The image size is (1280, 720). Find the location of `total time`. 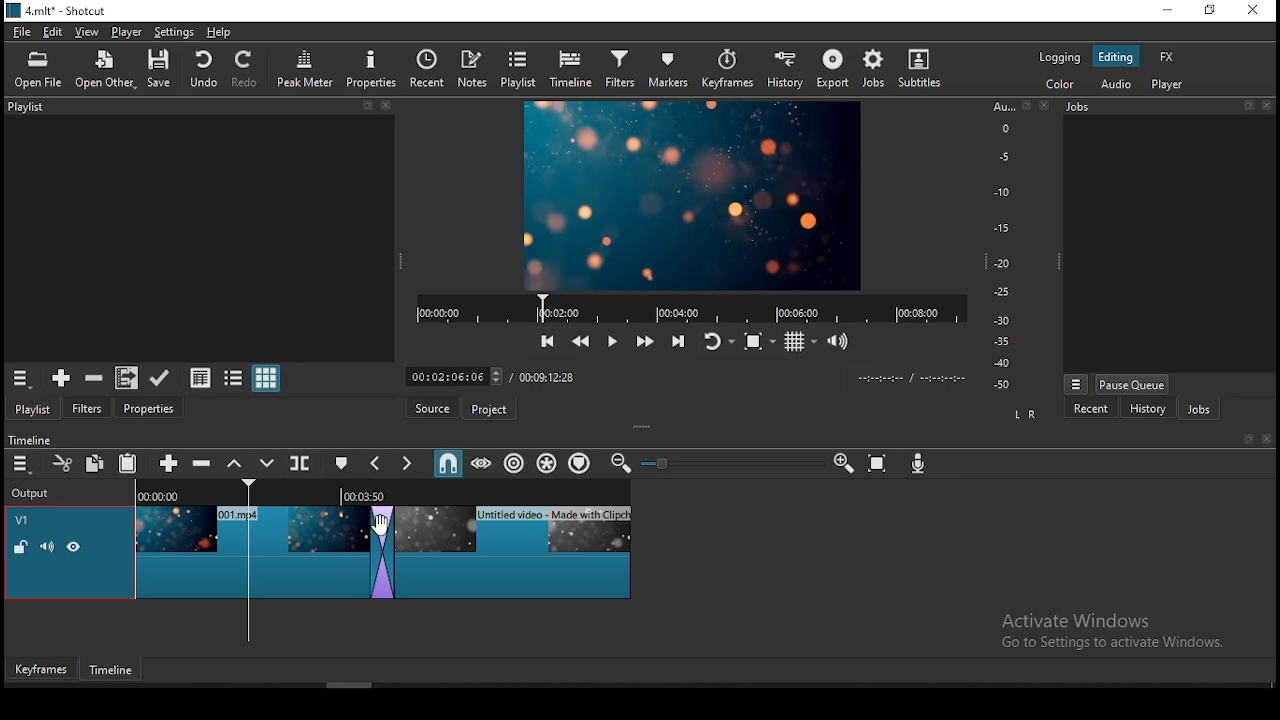

total time is located at coordinates (549, 378).